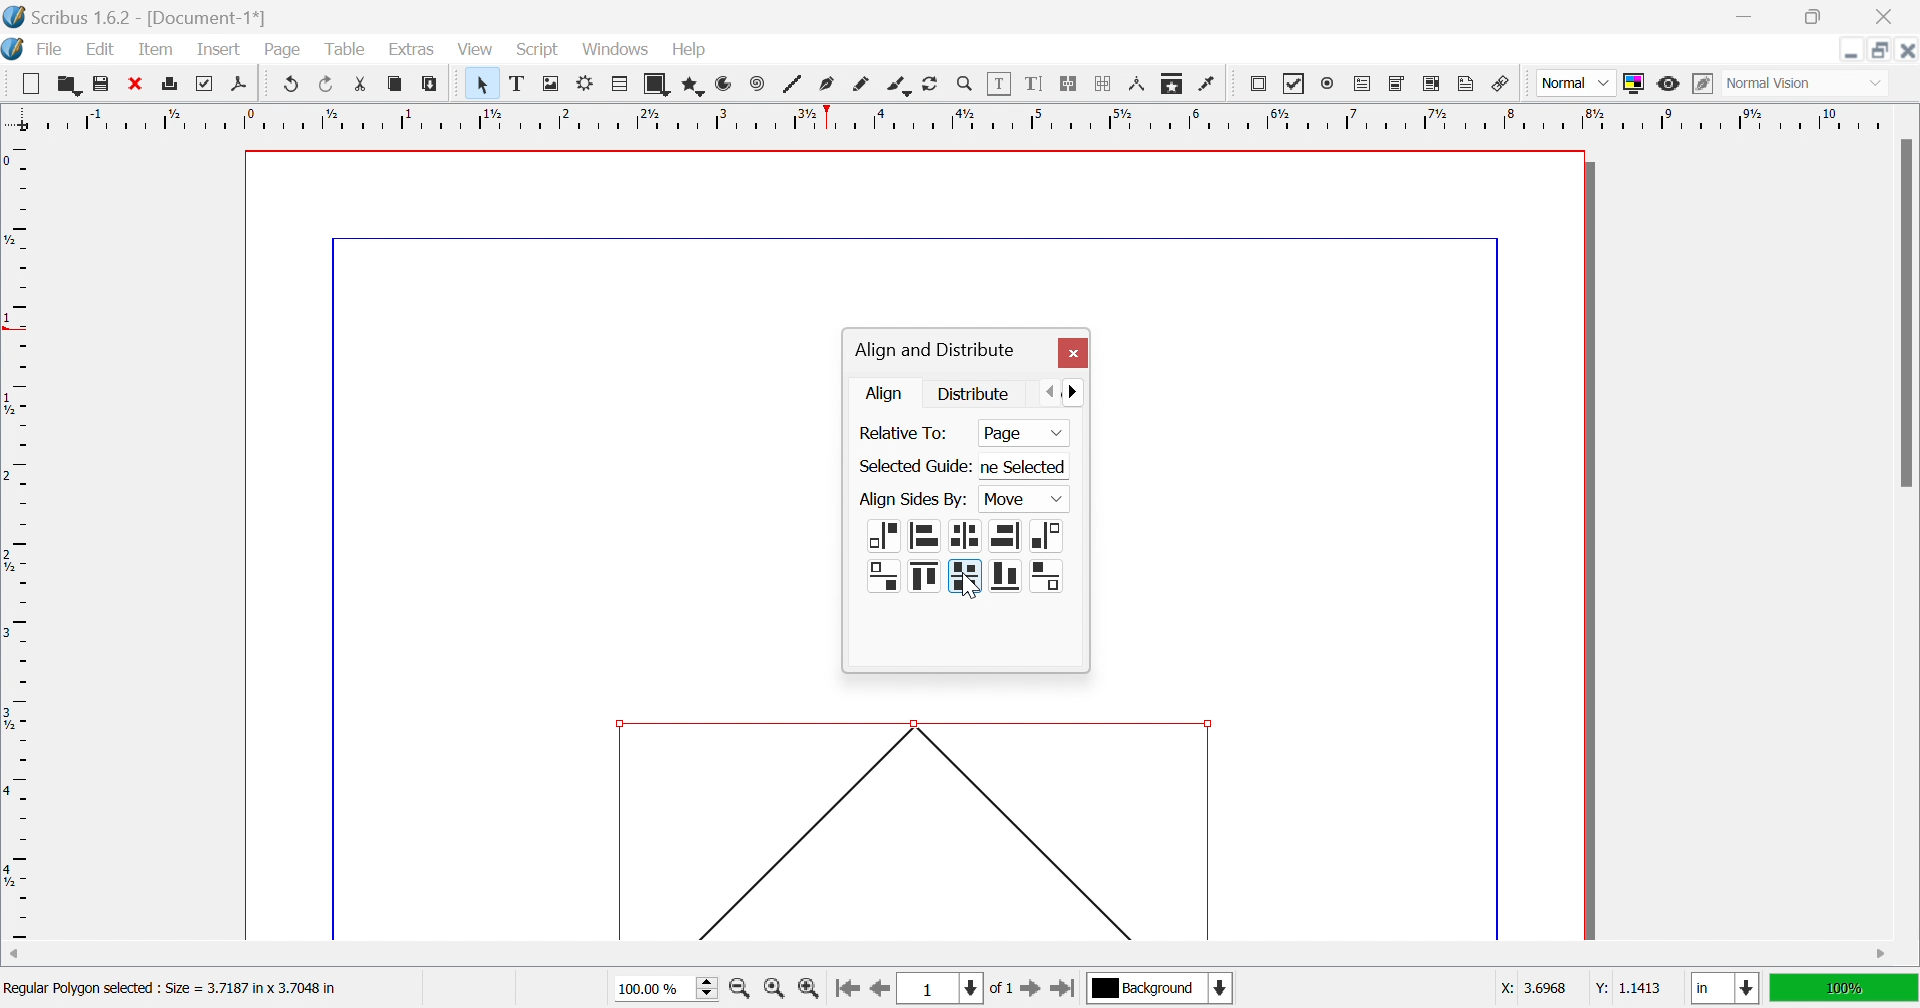  I want to click on Close, so click(133, 81).